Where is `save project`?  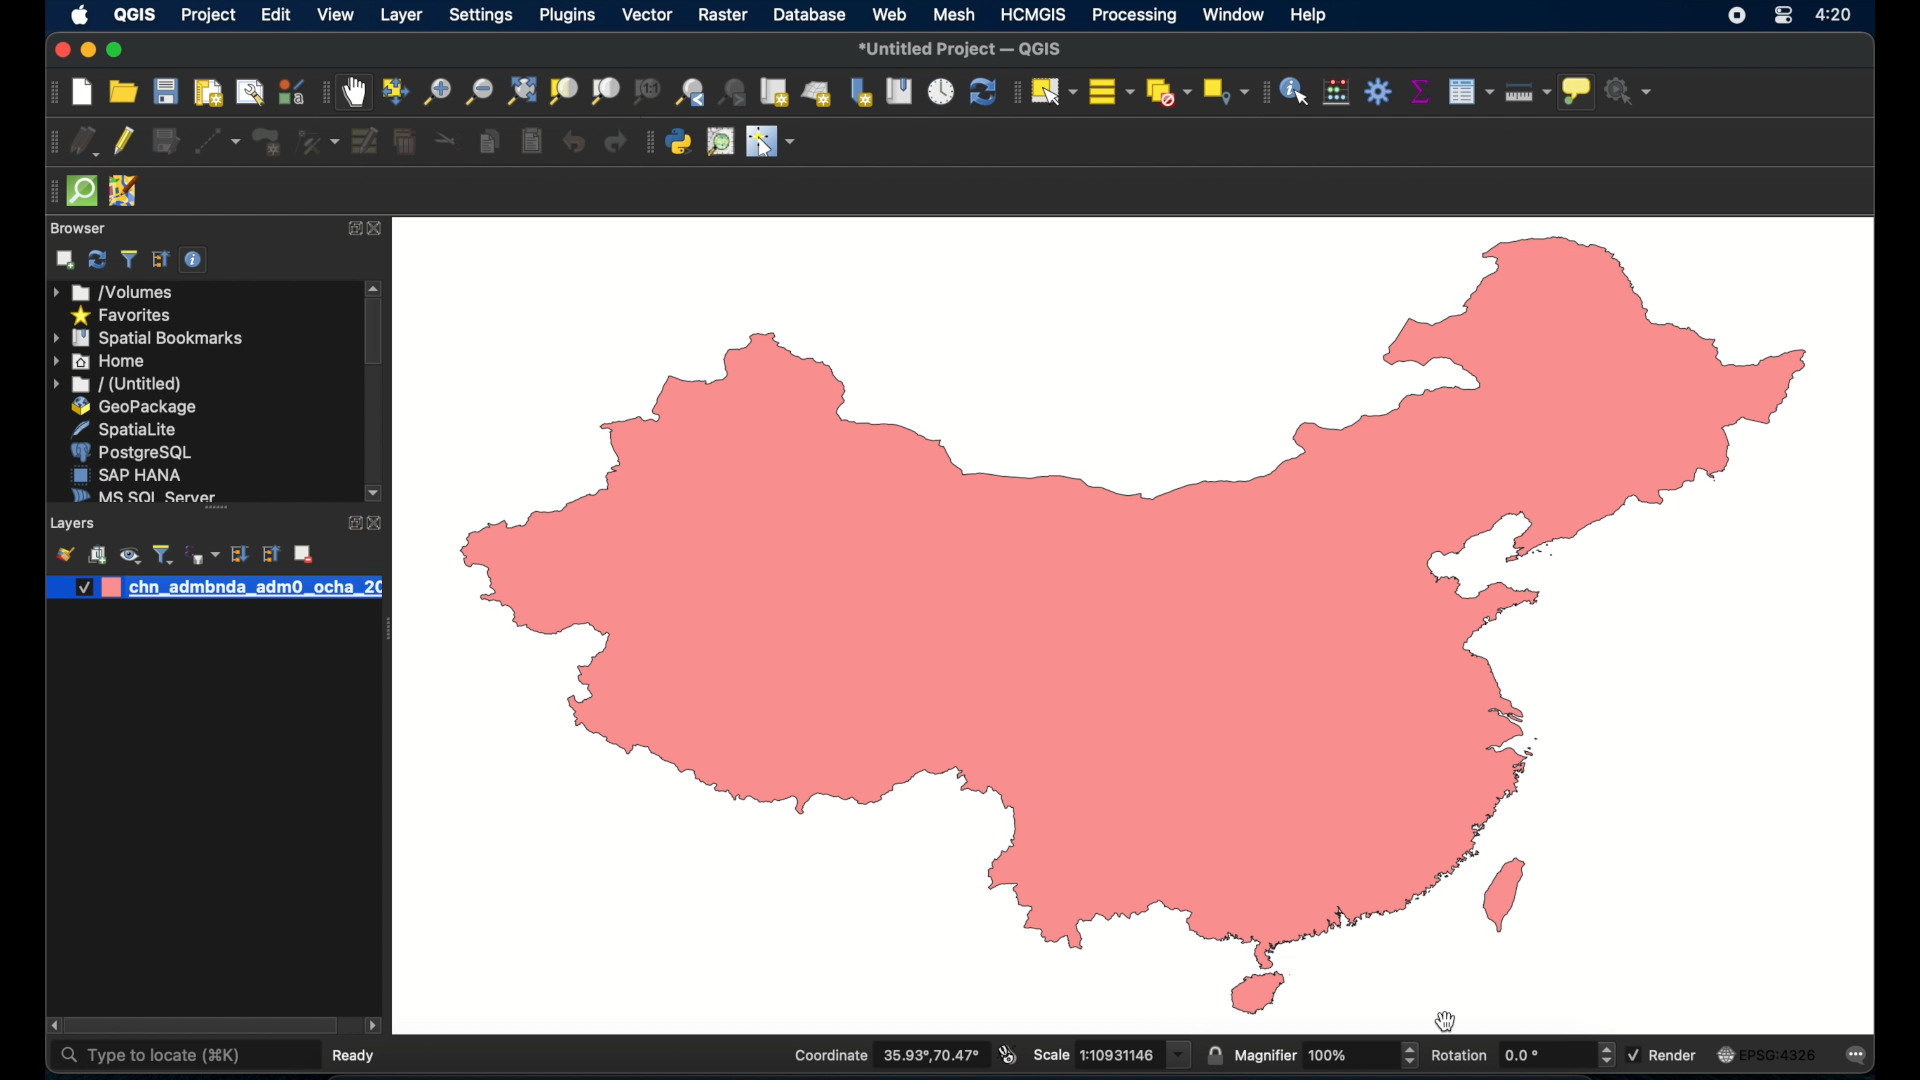 save project is located at coordinates (164, 91).